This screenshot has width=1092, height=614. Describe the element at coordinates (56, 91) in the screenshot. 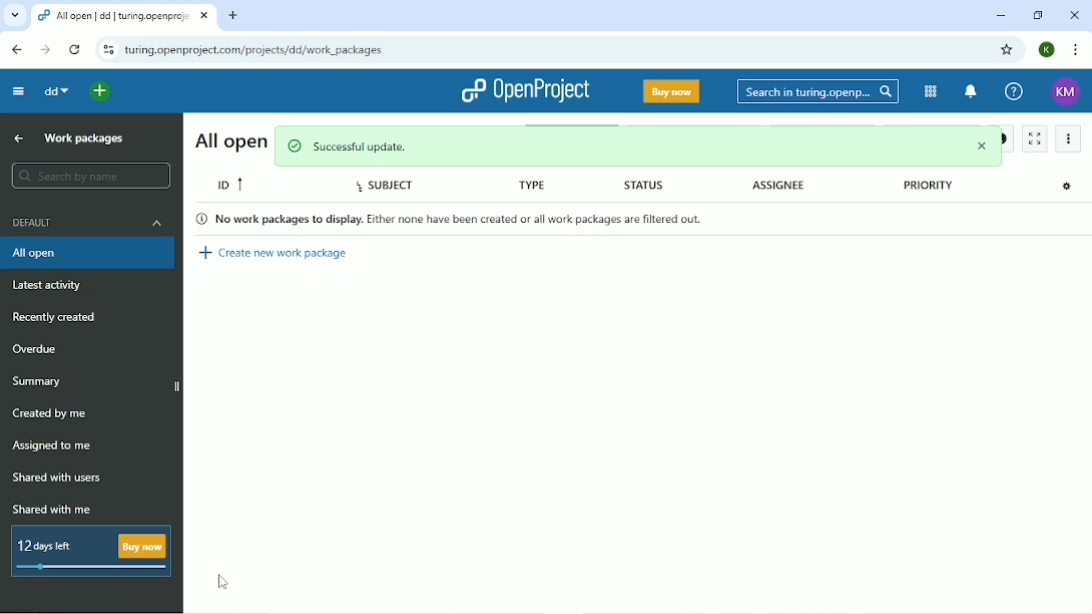

I see `dd` at that location.